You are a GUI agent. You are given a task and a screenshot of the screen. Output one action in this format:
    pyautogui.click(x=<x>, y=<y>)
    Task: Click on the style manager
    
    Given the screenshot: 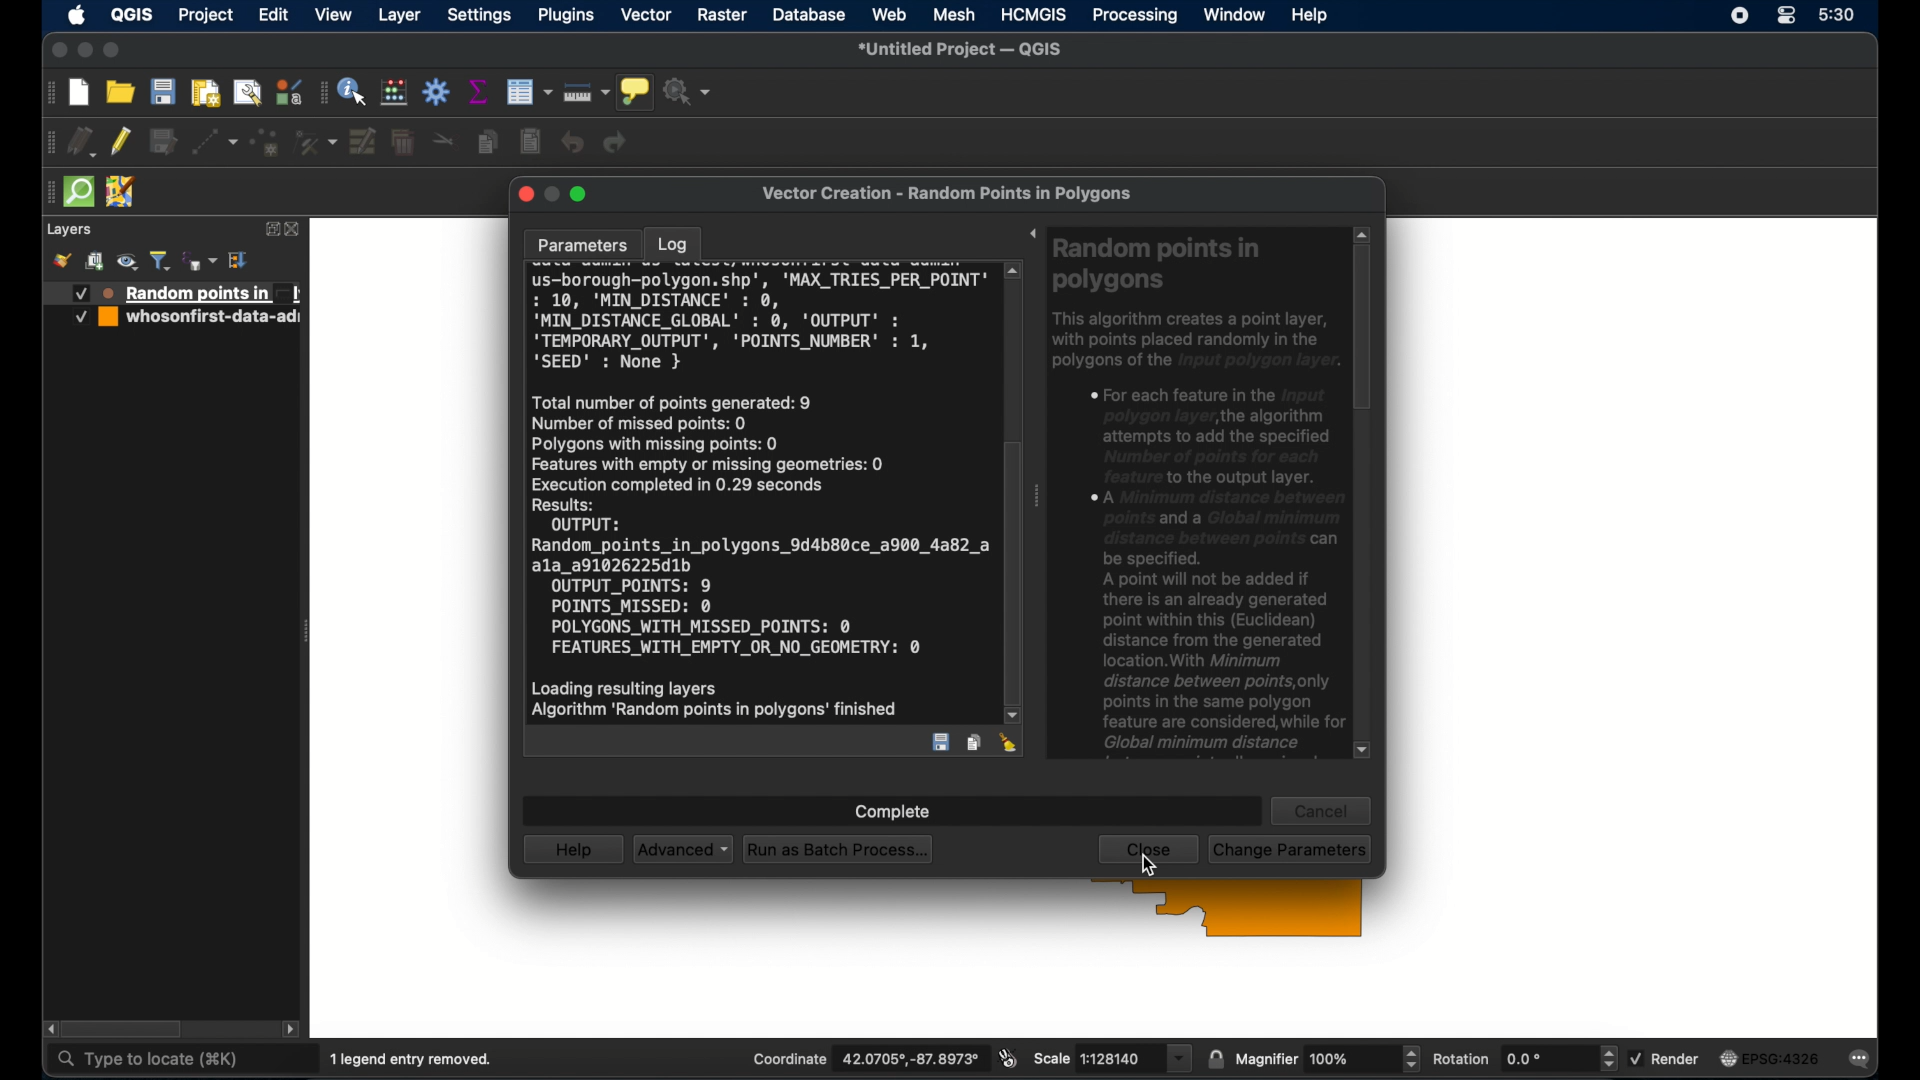 What is the action you would take?
    pyautogui.click(x=290, y=90)
    